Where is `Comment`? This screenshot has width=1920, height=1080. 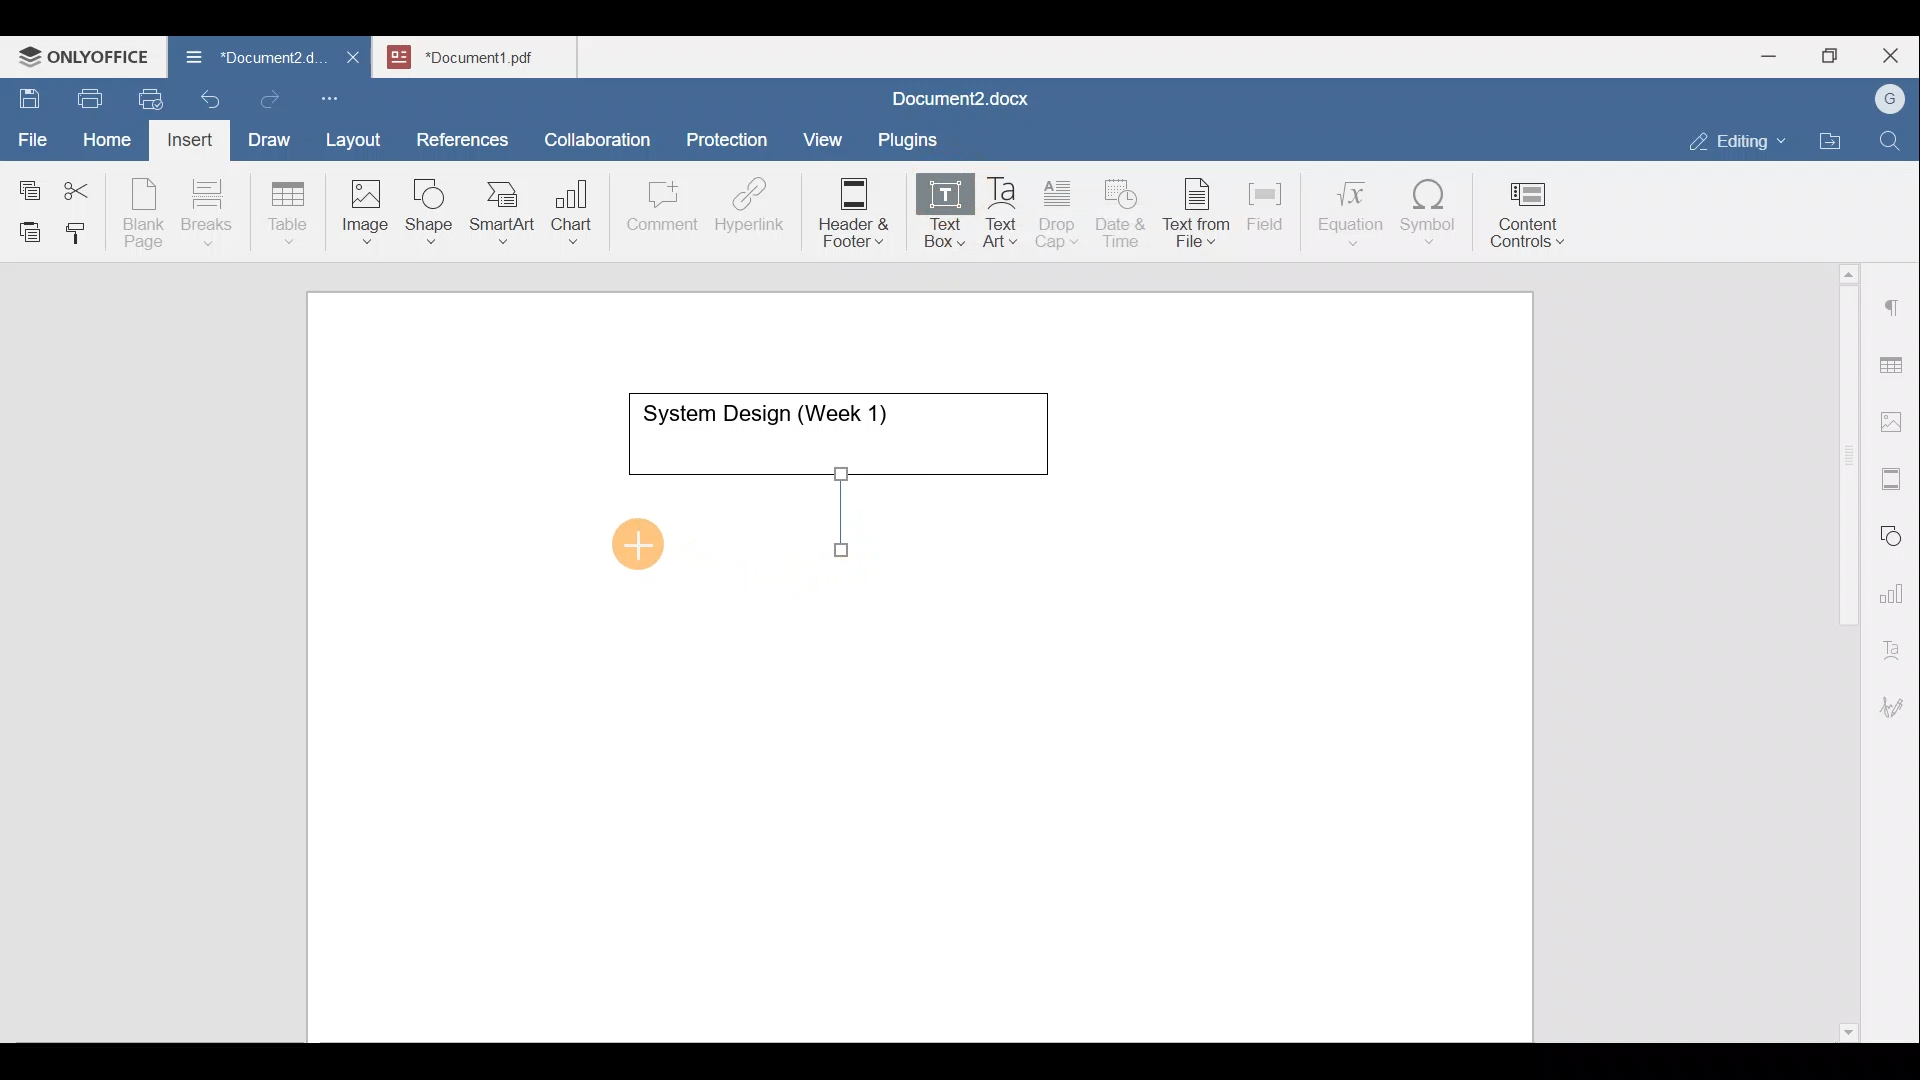
Comment is located at coordinates (656, 211).